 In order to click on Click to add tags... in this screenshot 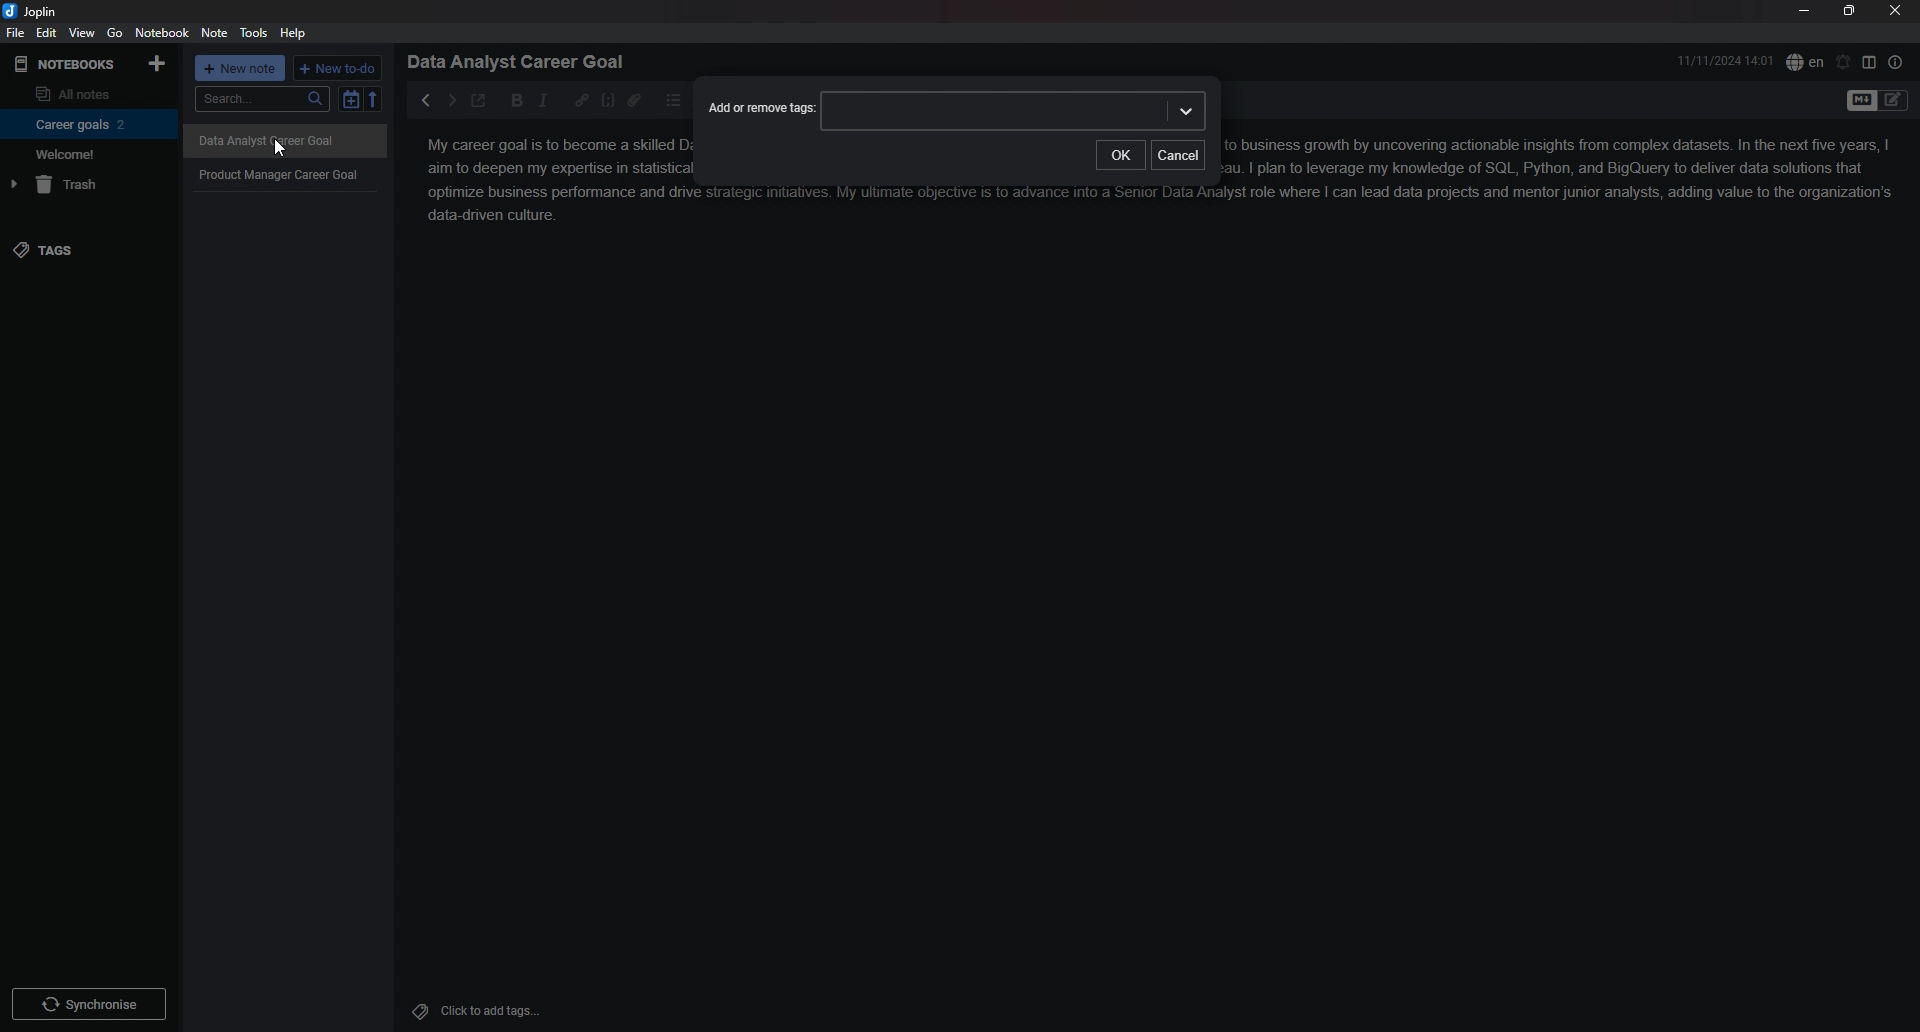, I will do `click(490, 1011)`.